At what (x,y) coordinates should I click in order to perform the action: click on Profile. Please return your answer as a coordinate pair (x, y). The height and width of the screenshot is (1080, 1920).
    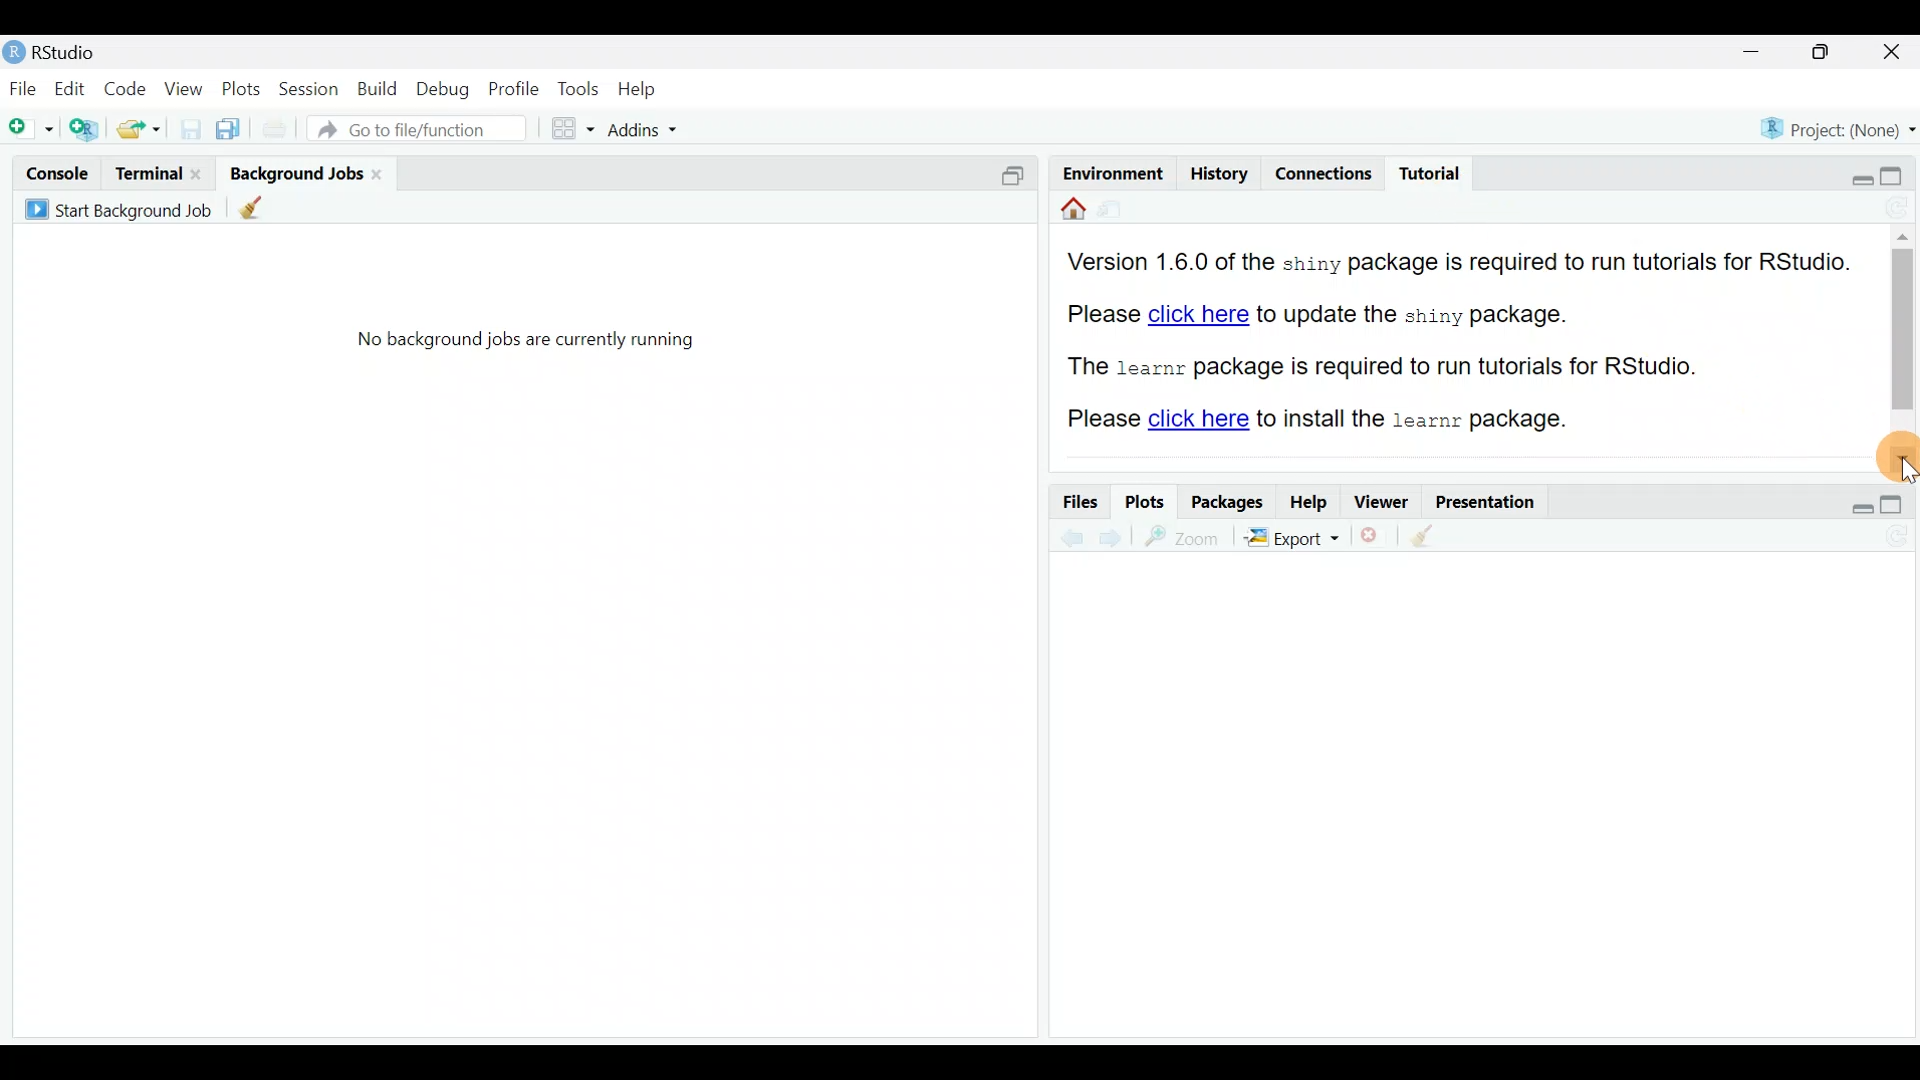
    Looking at the image, I should click on (514, 91).